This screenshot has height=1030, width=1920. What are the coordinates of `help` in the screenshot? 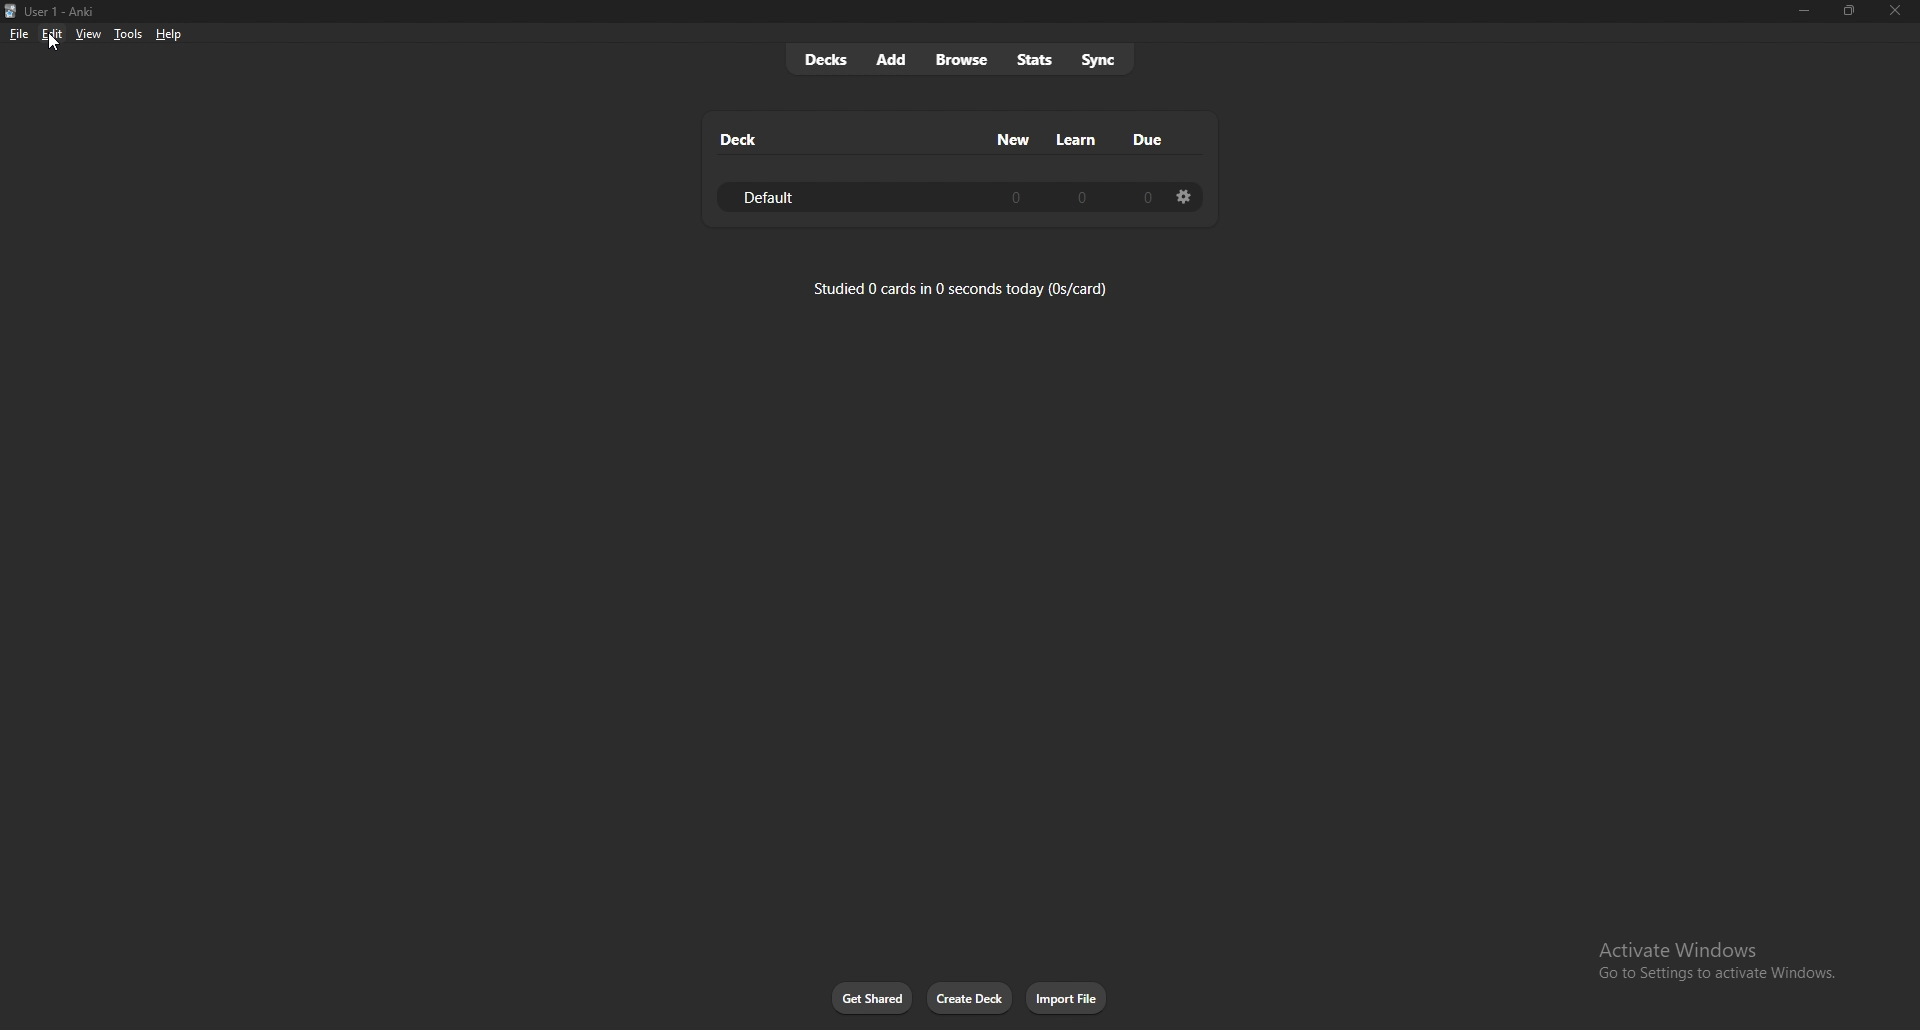 It's located at (171, 34).